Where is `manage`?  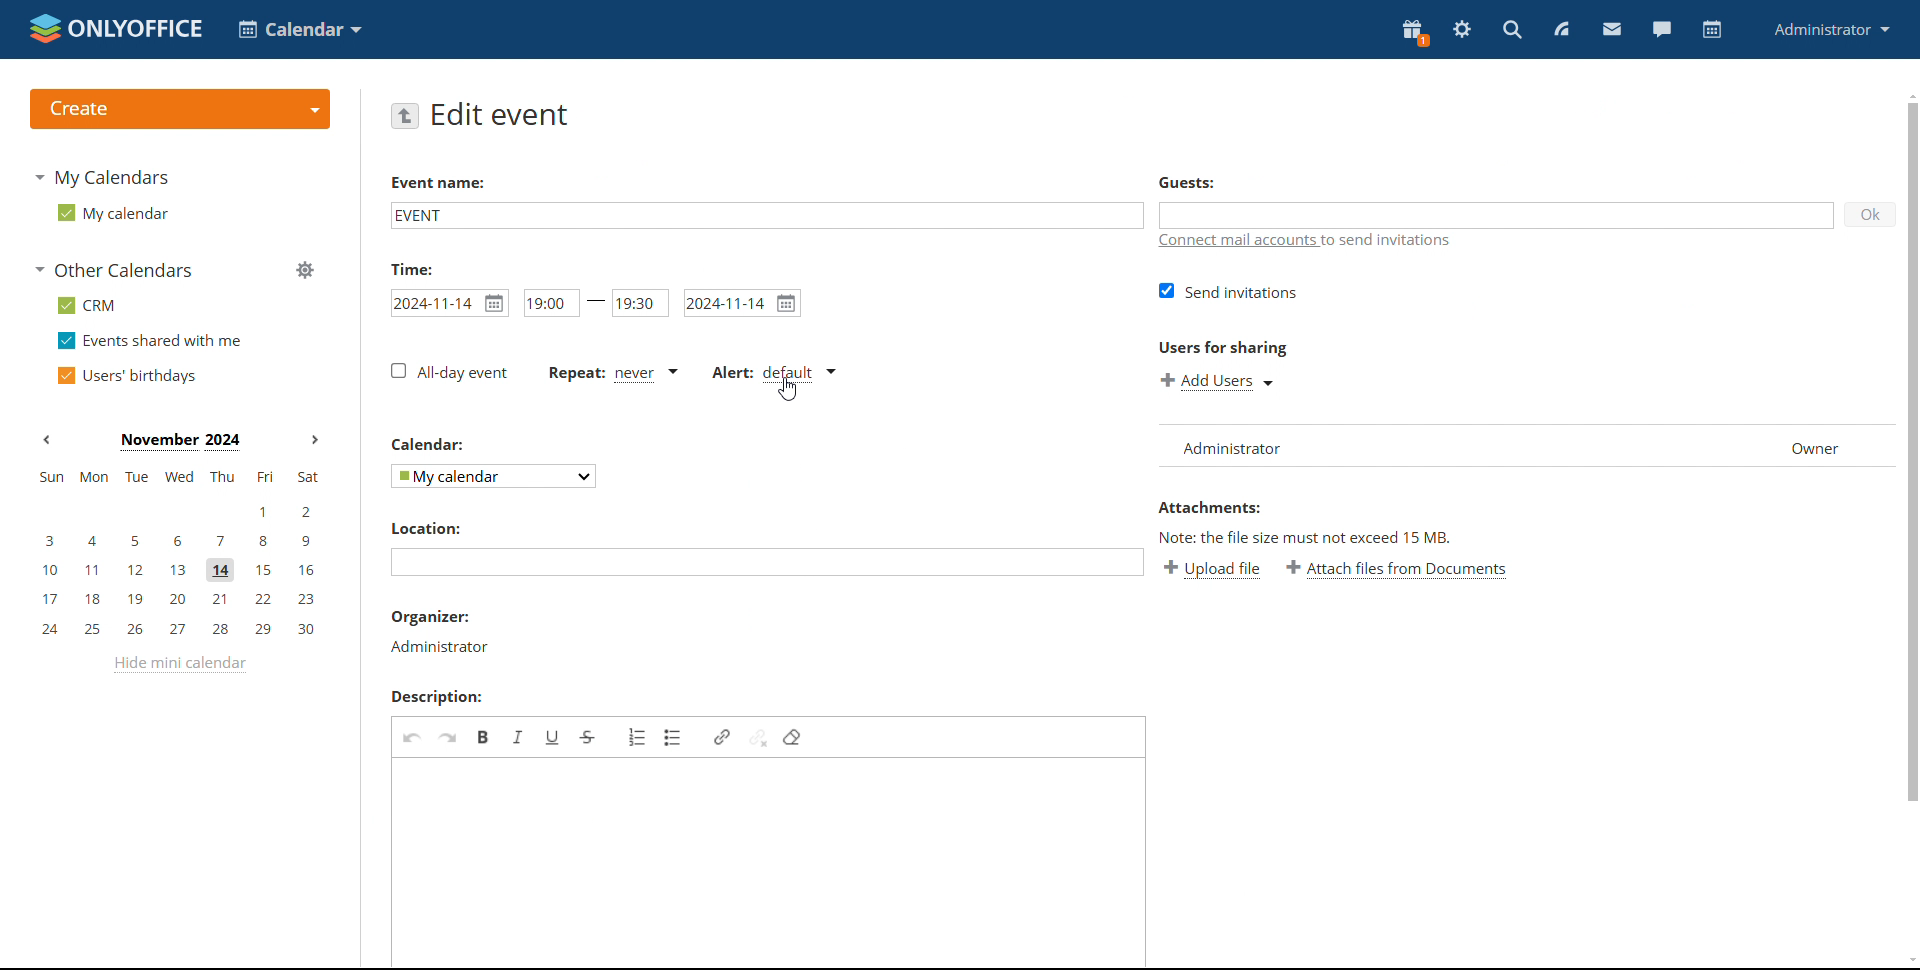
manage is located at coordinates (305, 270).